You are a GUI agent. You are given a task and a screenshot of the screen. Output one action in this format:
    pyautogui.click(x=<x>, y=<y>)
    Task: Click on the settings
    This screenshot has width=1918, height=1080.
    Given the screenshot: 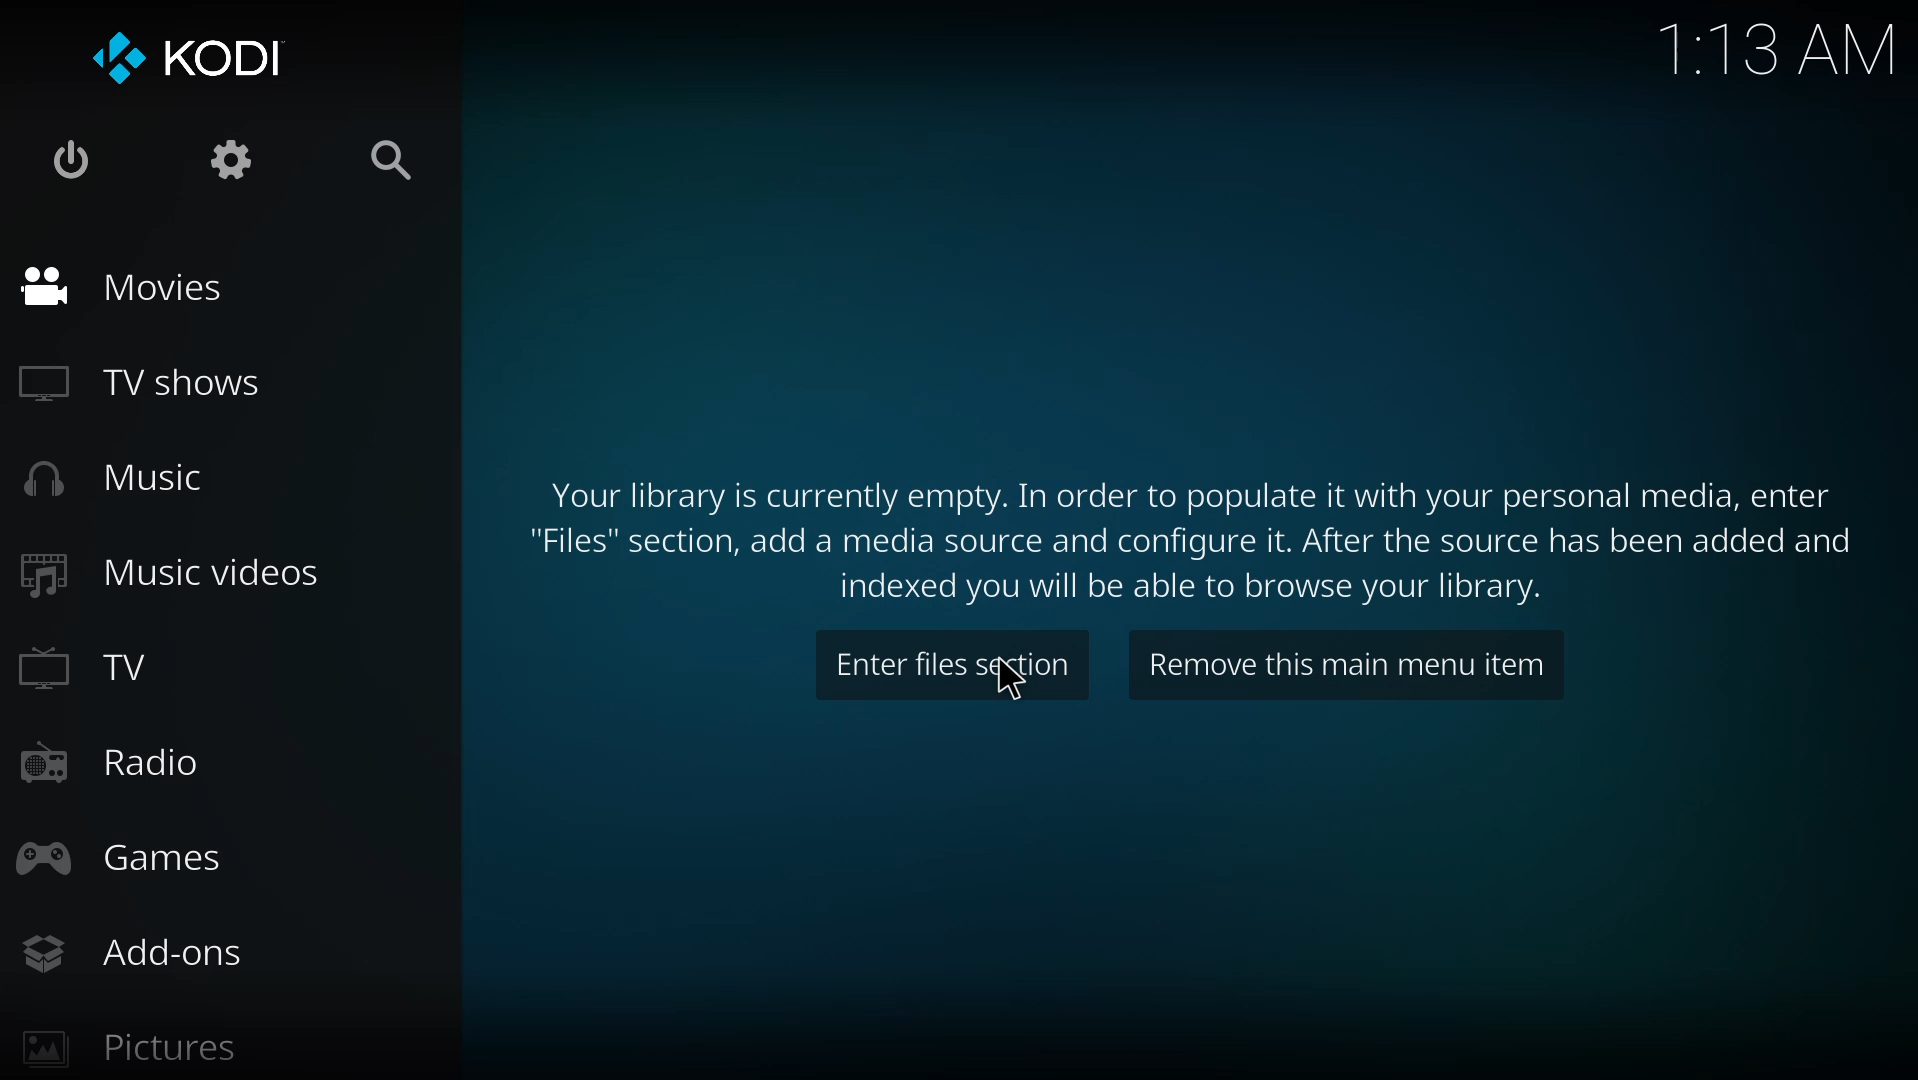 What is the action you would take?
    pyautogui.click(x=214, y=161)
    